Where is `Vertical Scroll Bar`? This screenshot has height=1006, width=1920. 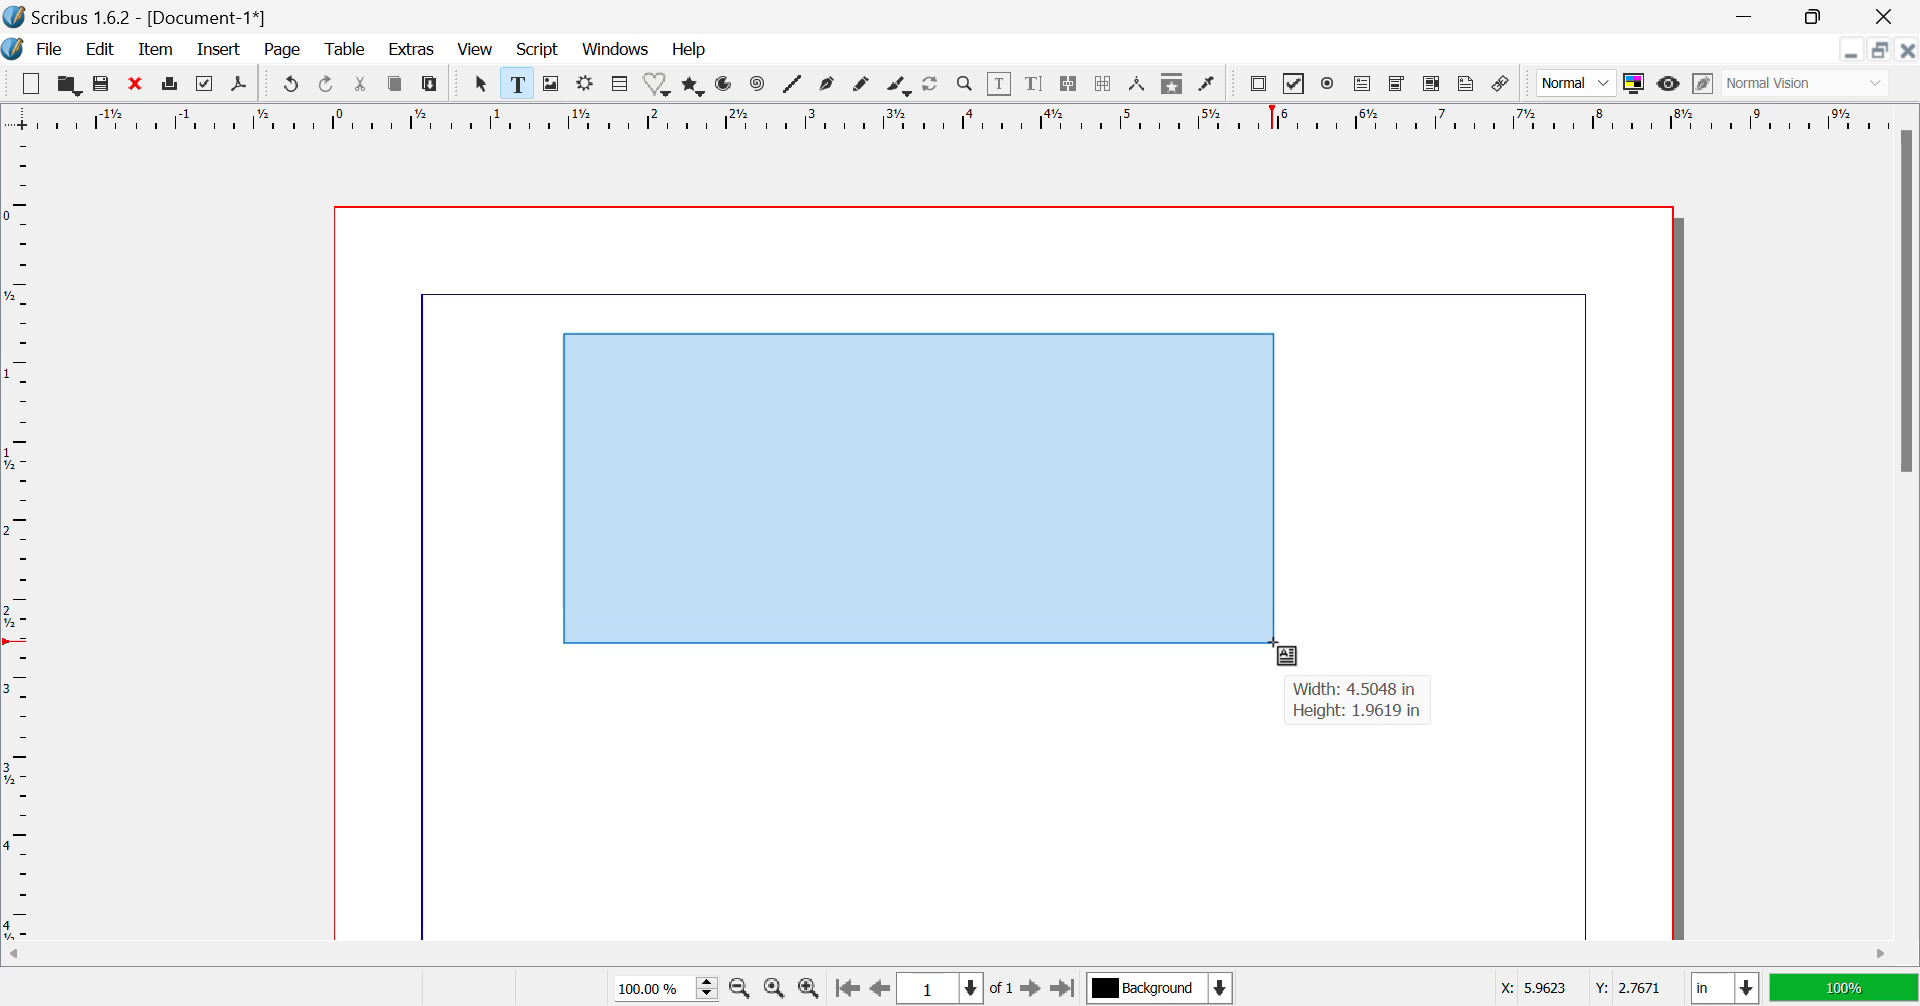
Vertical Scroll Bar is located at coordinates (1903, 531).